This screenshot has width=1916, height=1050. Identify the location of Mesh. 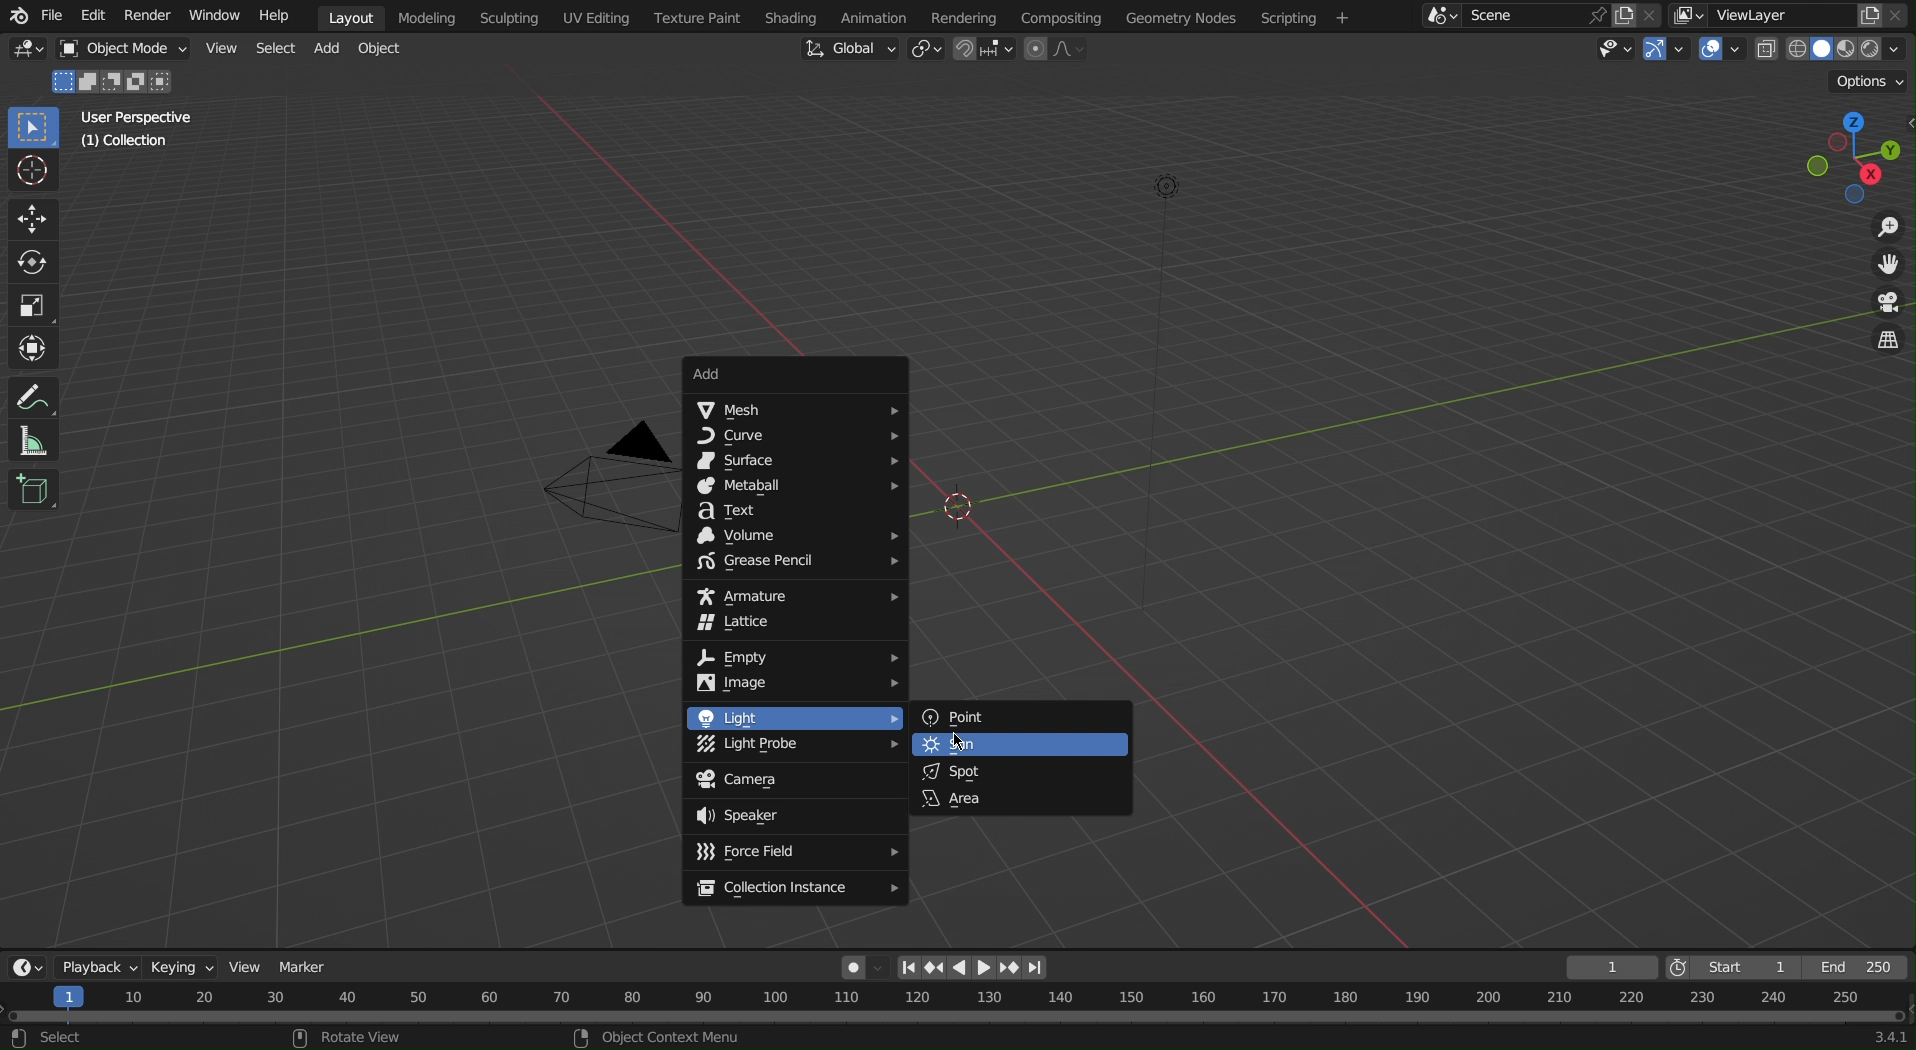
(794, 410).